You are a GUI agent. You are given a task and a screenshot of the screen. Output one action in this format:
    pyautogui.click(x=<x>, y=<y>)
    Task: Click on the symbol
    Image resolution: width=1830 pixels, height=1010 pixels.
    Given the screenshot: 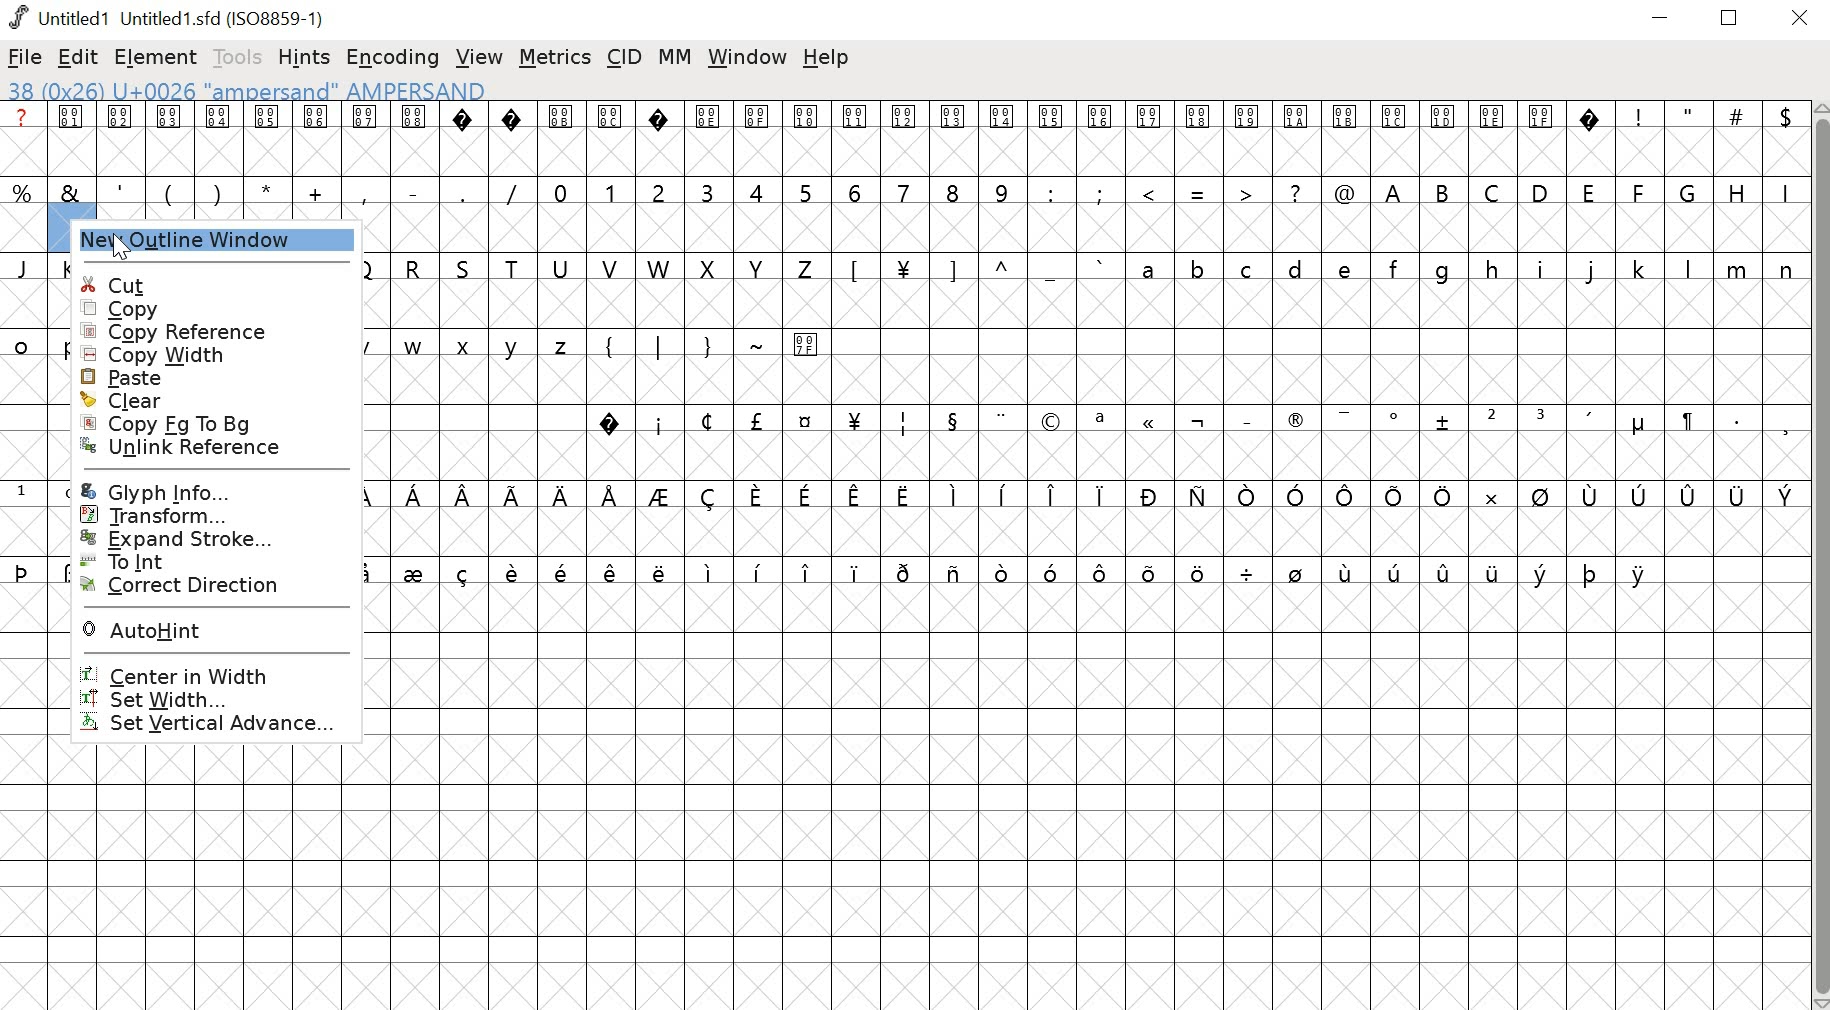 What is the action you would take?
    pyautogui.click(x=611, y=572)
    